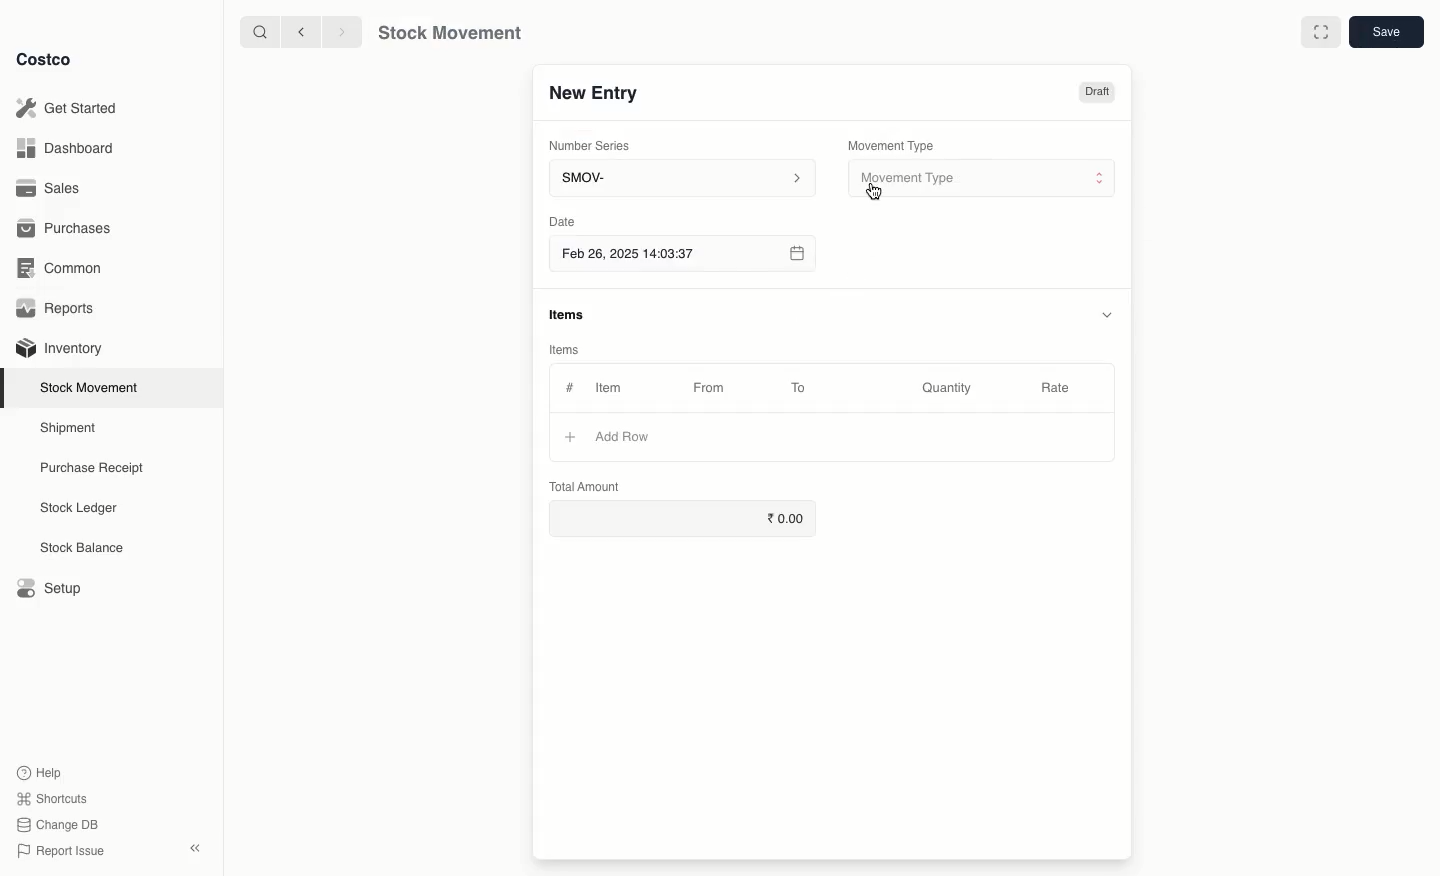 The width and height of the screenshot is (1440, 876). Describe the element at coordinates (681, 255) in the screenshot. I see `Feb 26, 2025 14:03:37` at that location.